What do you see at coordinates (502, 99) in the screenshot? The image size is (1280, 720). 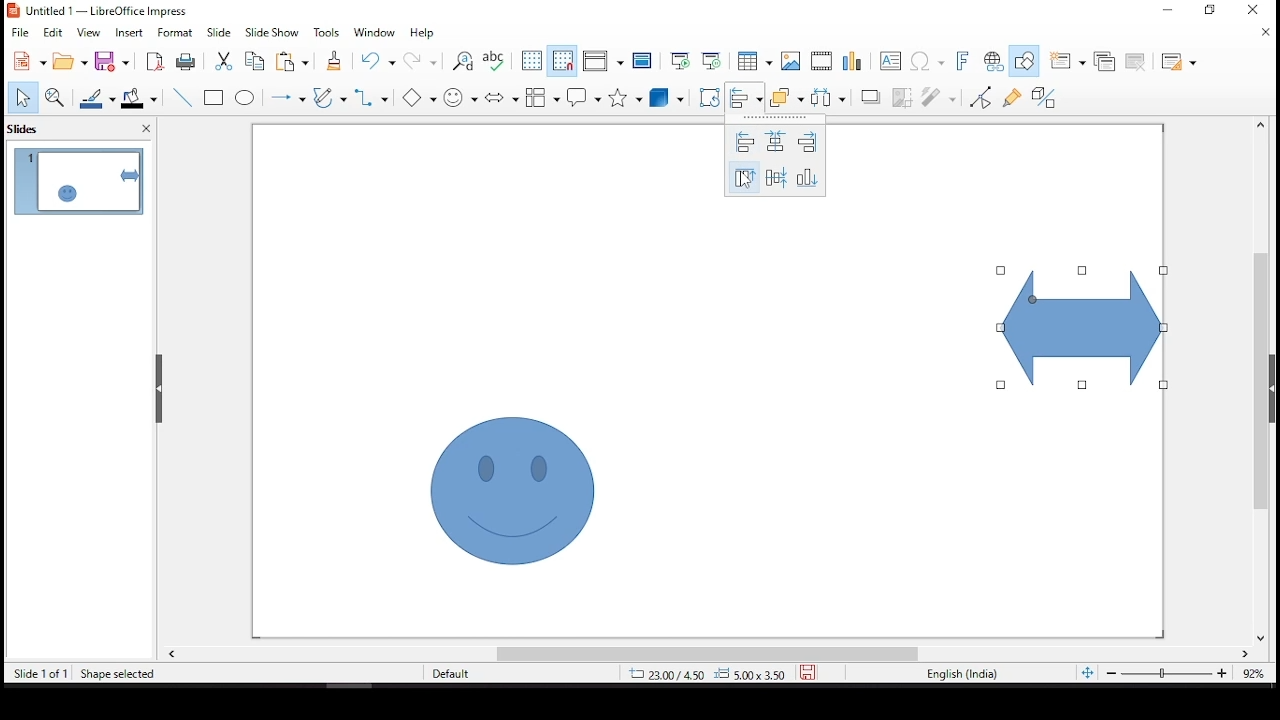 I see `block arrows` at bounding box center [502, 99].